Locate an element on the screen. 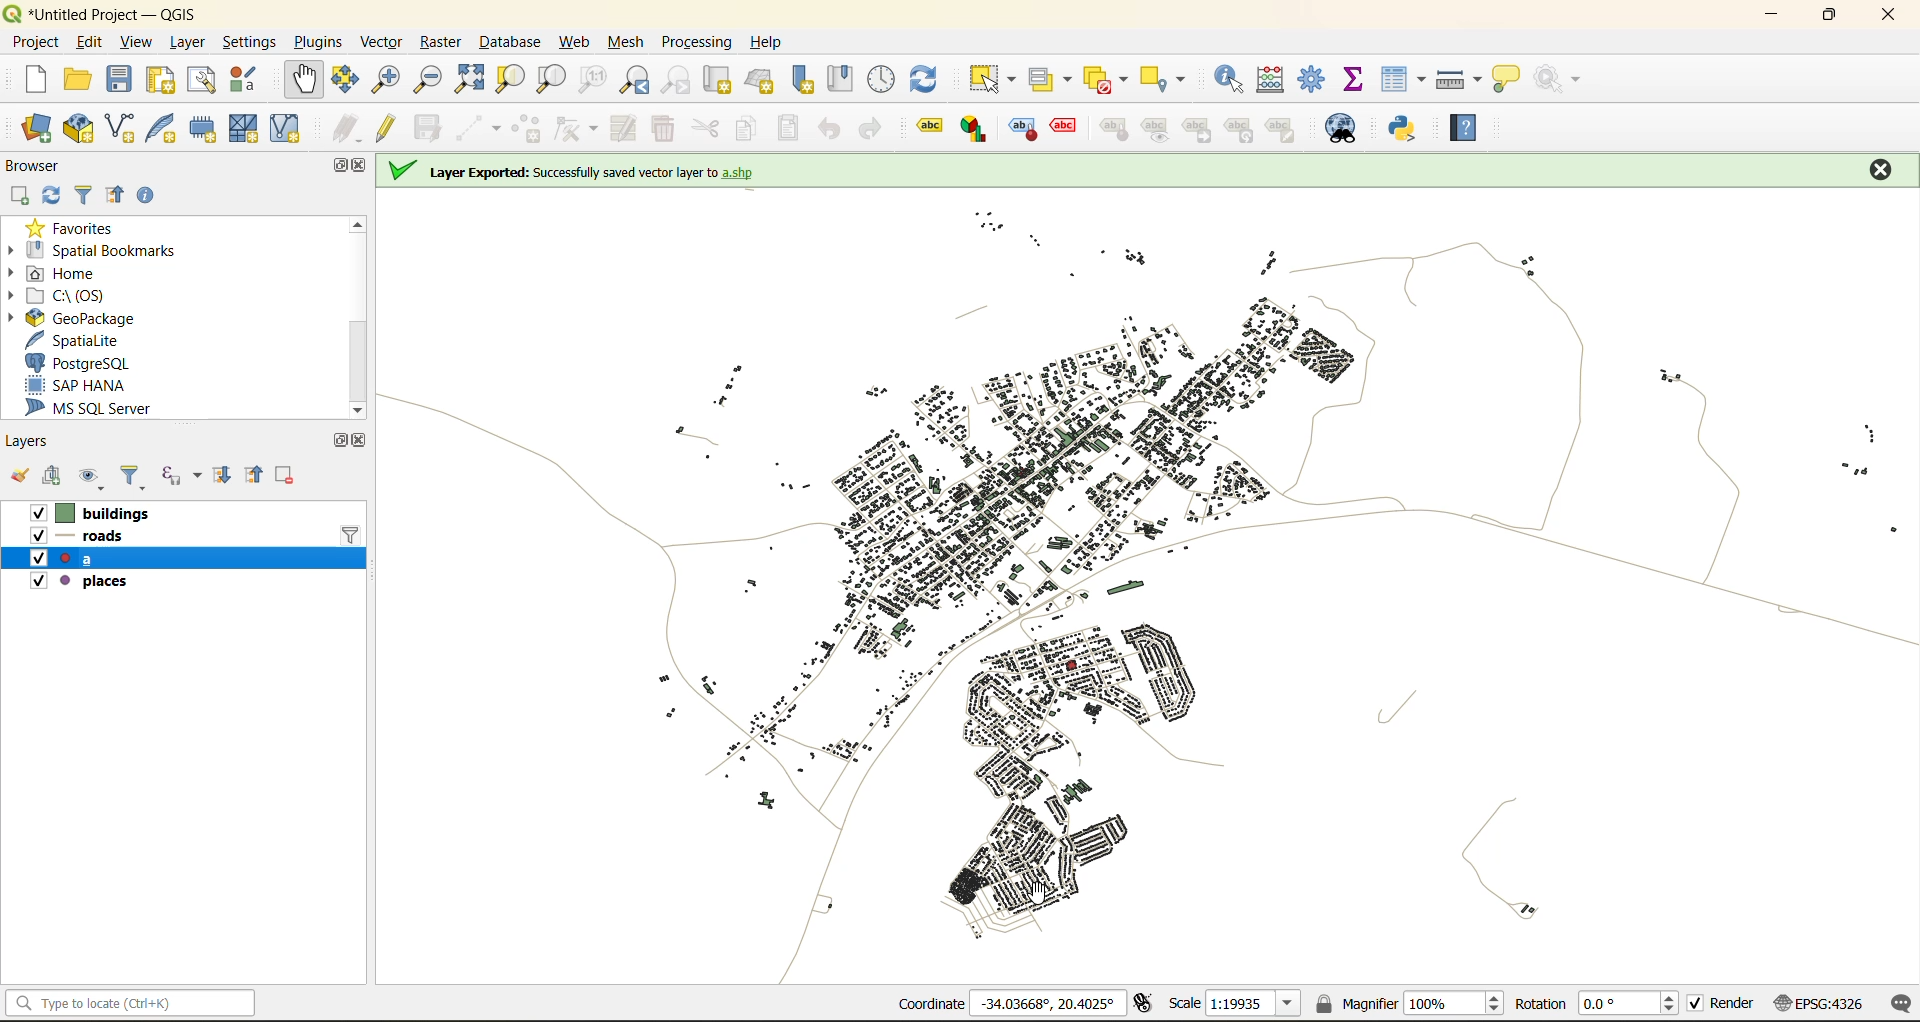  new 3d map view is located at coordinates (762, 81).